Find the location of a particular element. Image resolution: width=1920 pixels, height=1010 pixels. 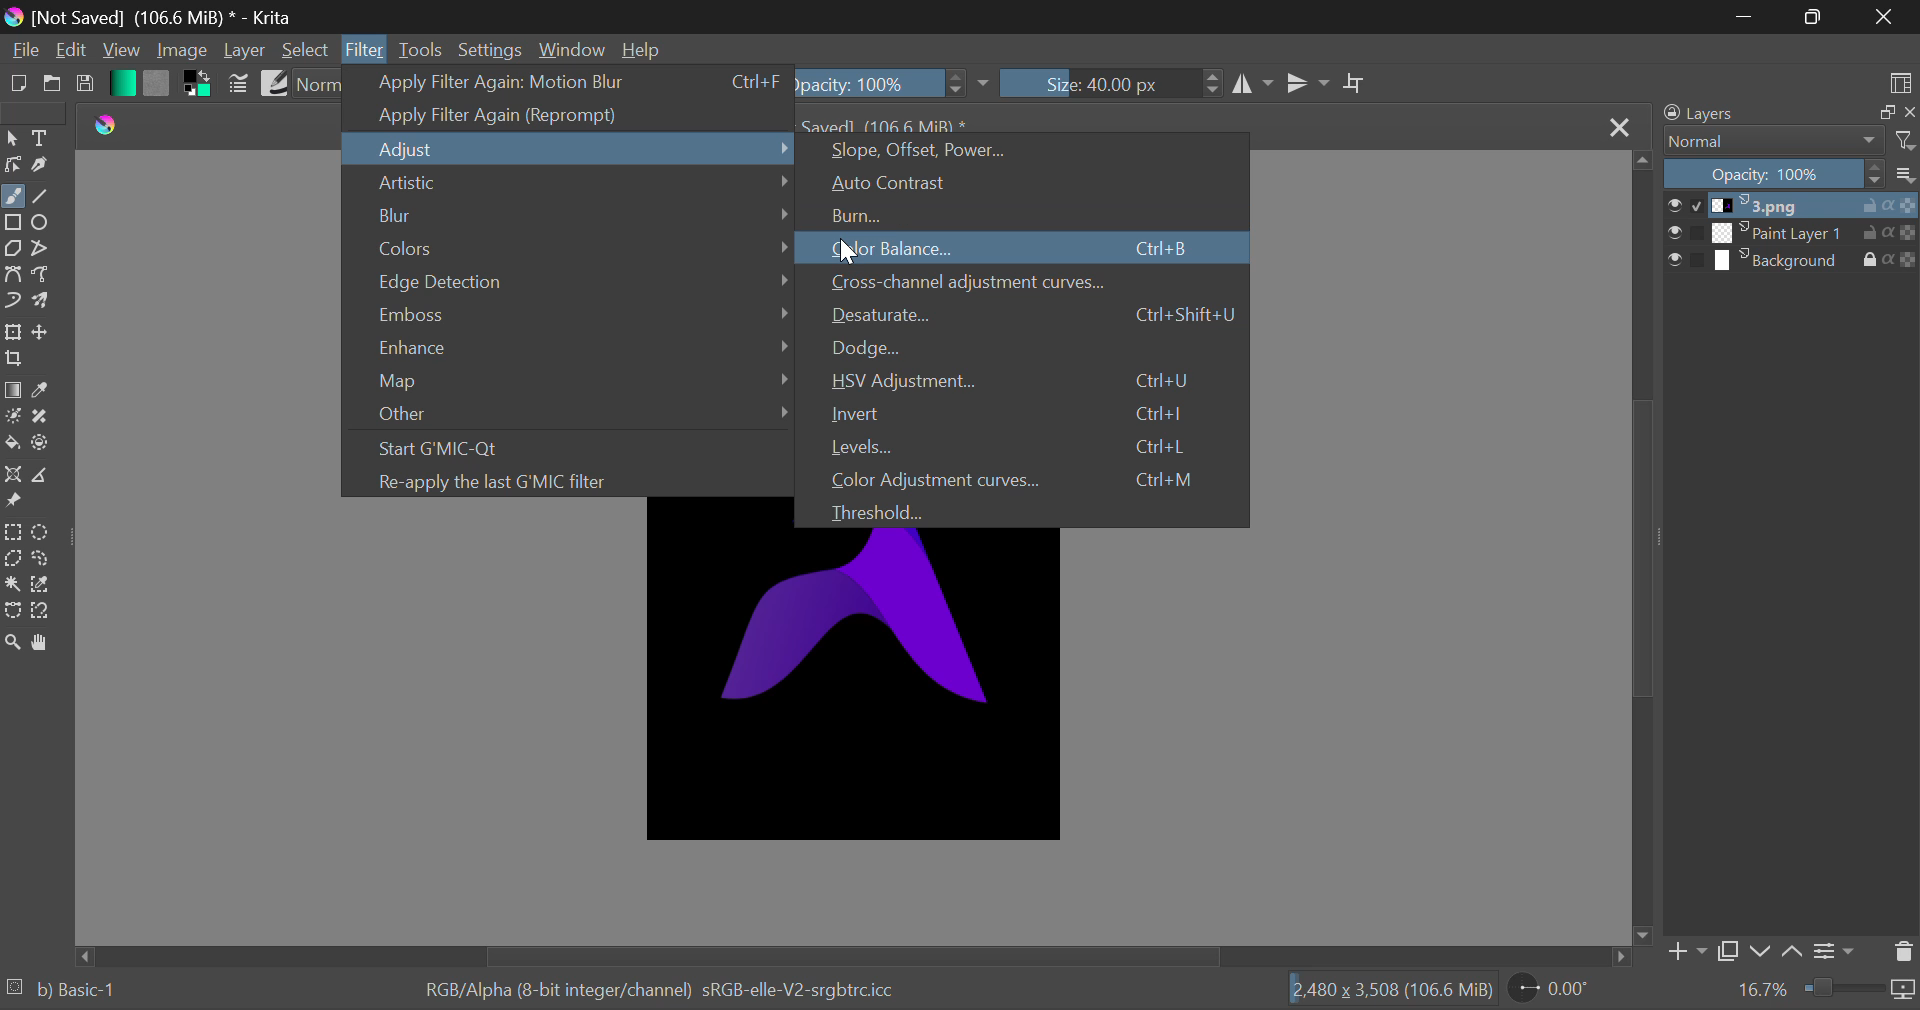

Colors is located at coordinates (580, 243).